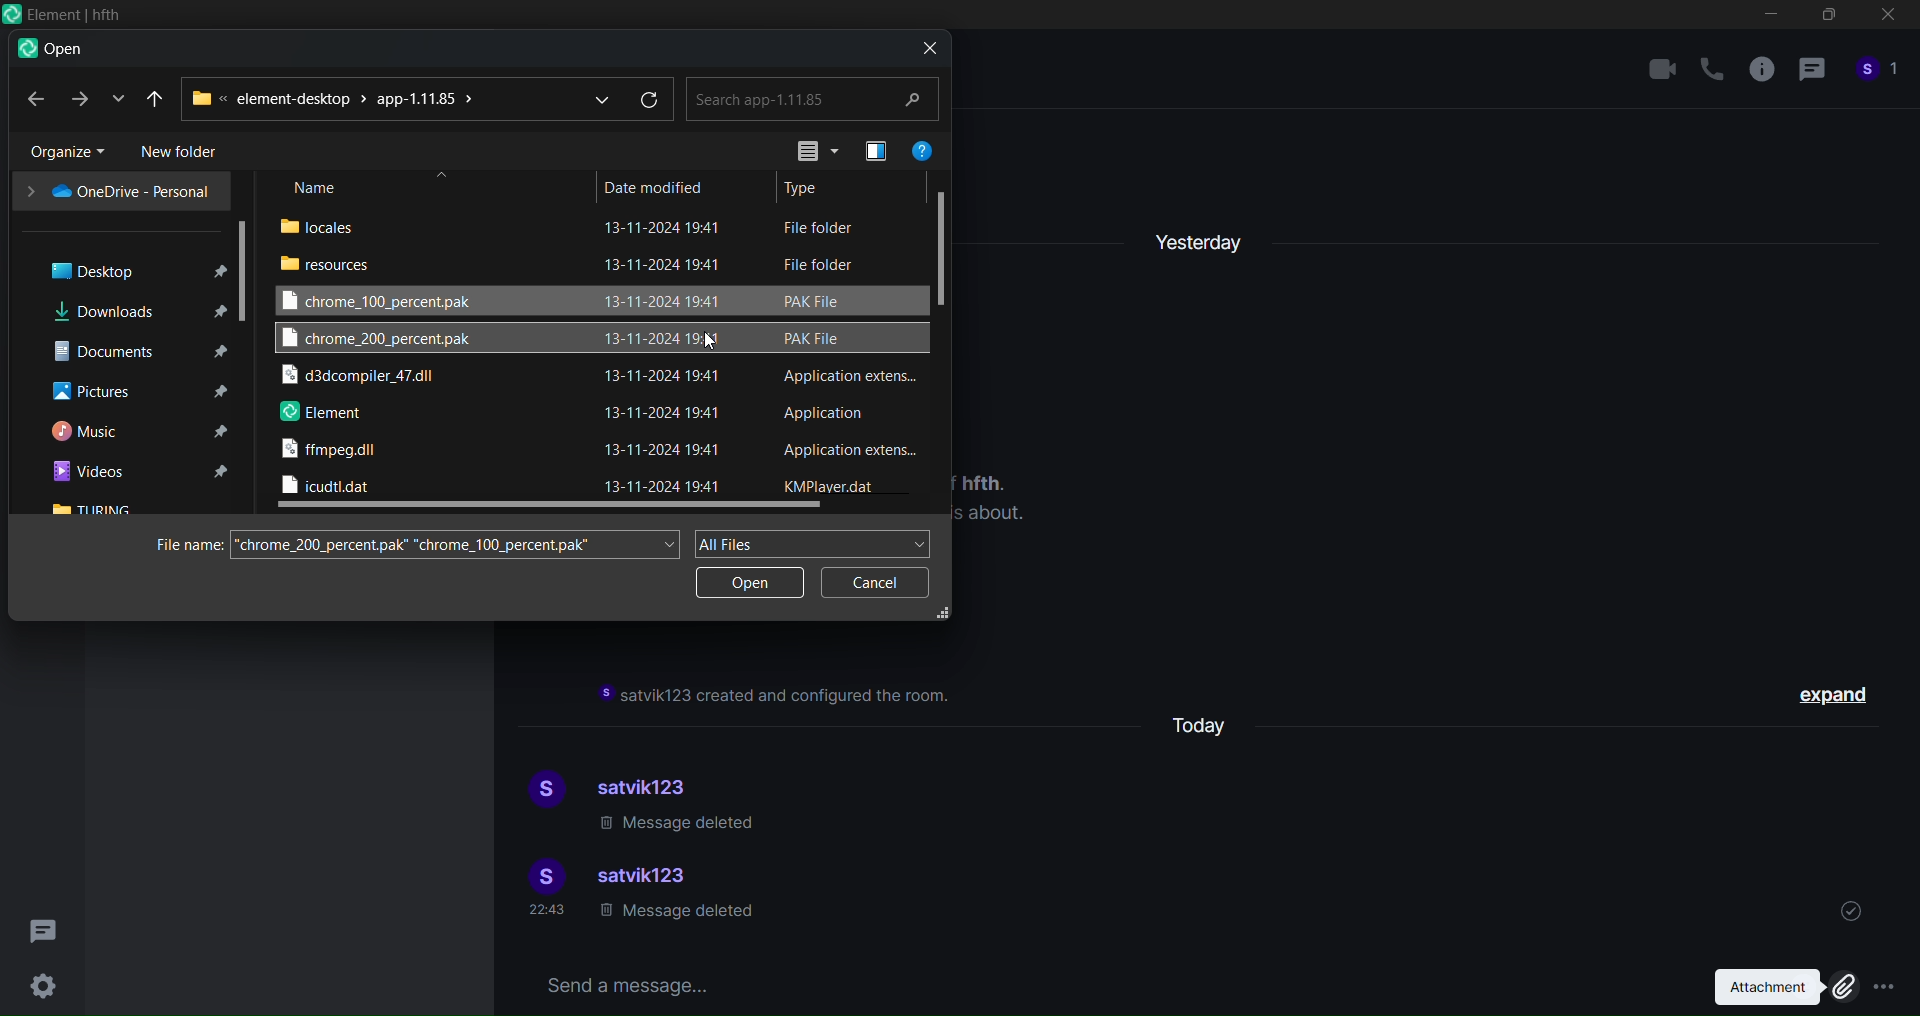  I want to click on today, so click(1209, 723).